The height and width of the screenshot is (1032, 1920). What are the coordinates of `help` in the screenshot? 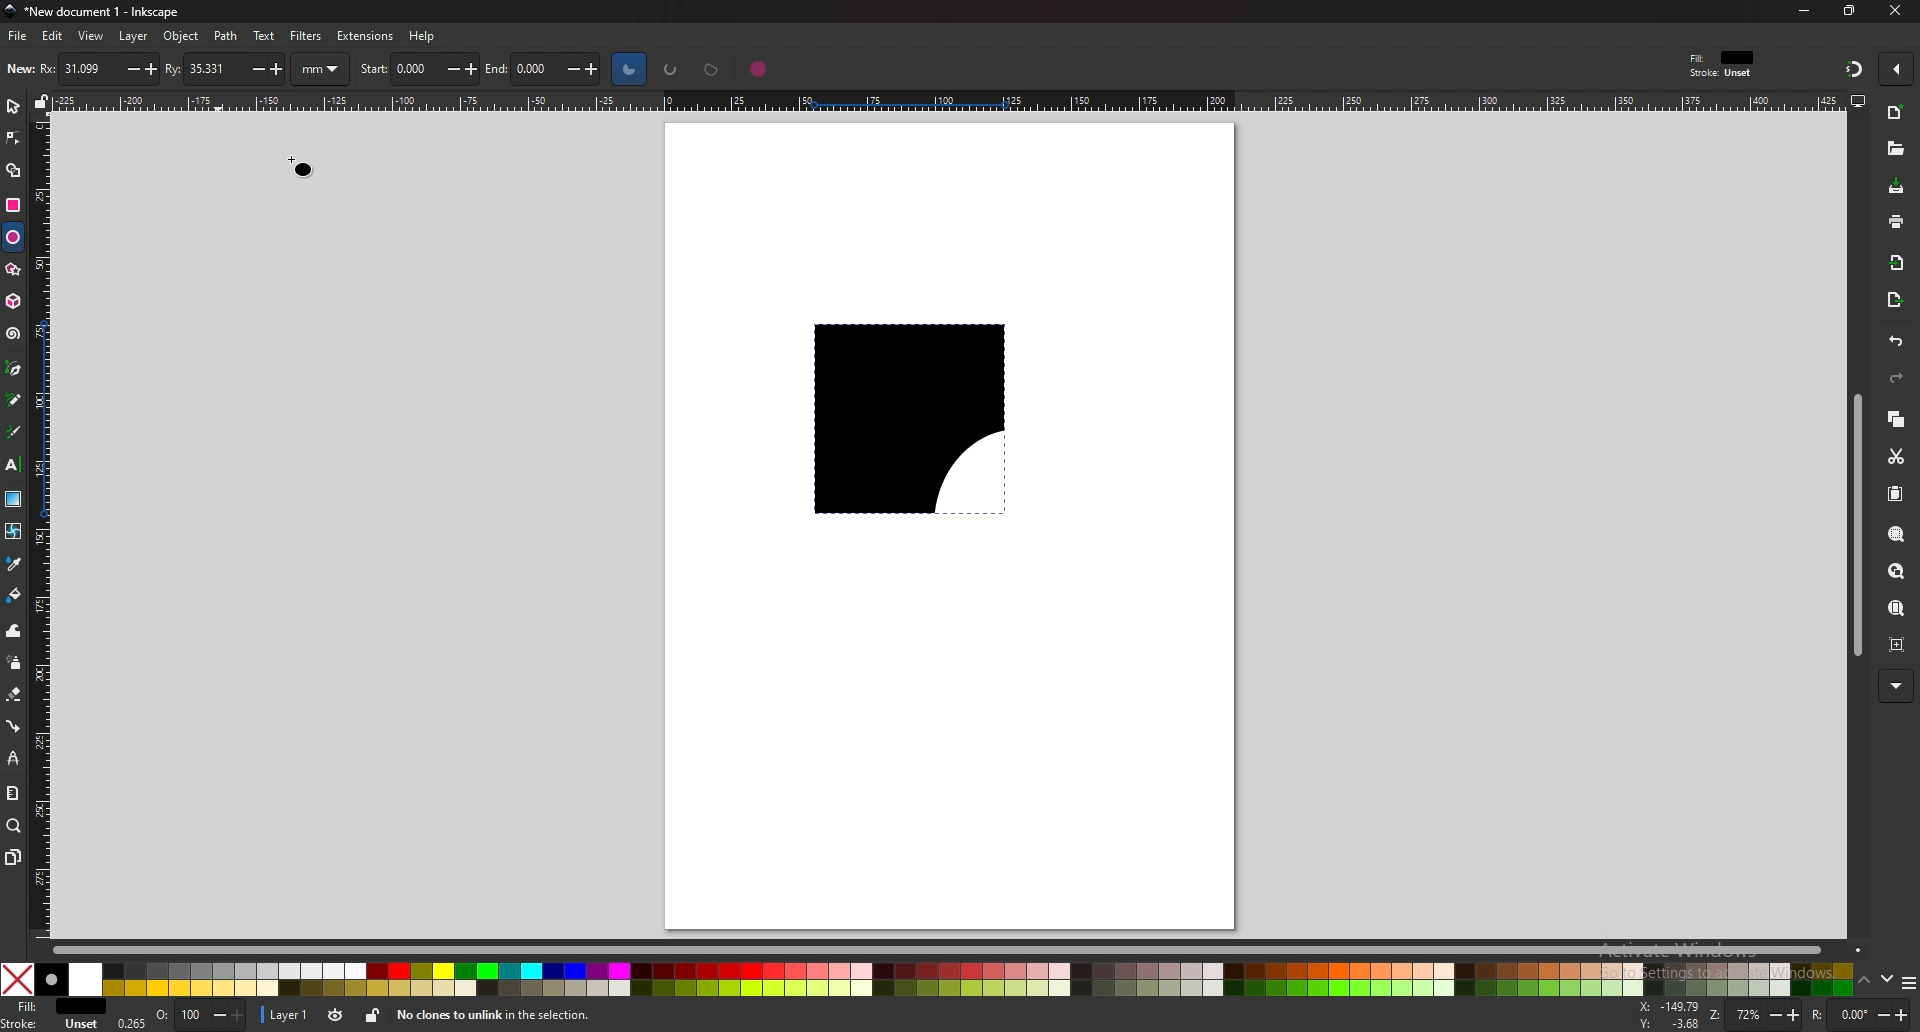 It's located at (421, 36).